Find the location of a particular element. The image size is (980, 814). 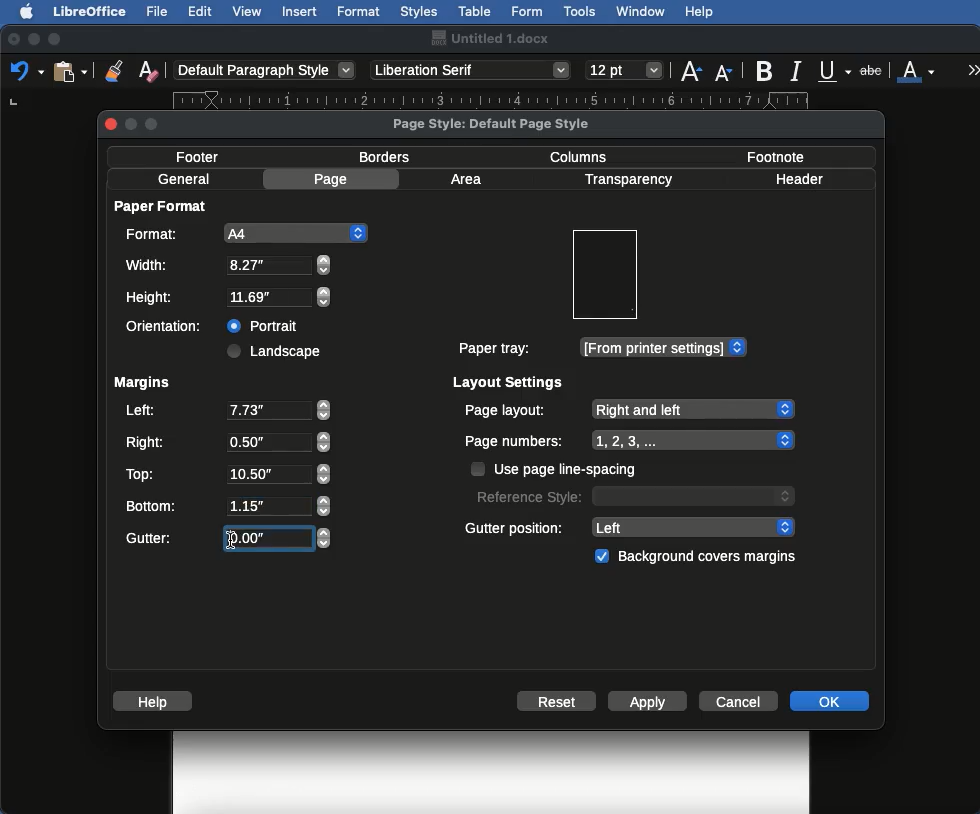

Portrait is located at coordinates (265, 323).